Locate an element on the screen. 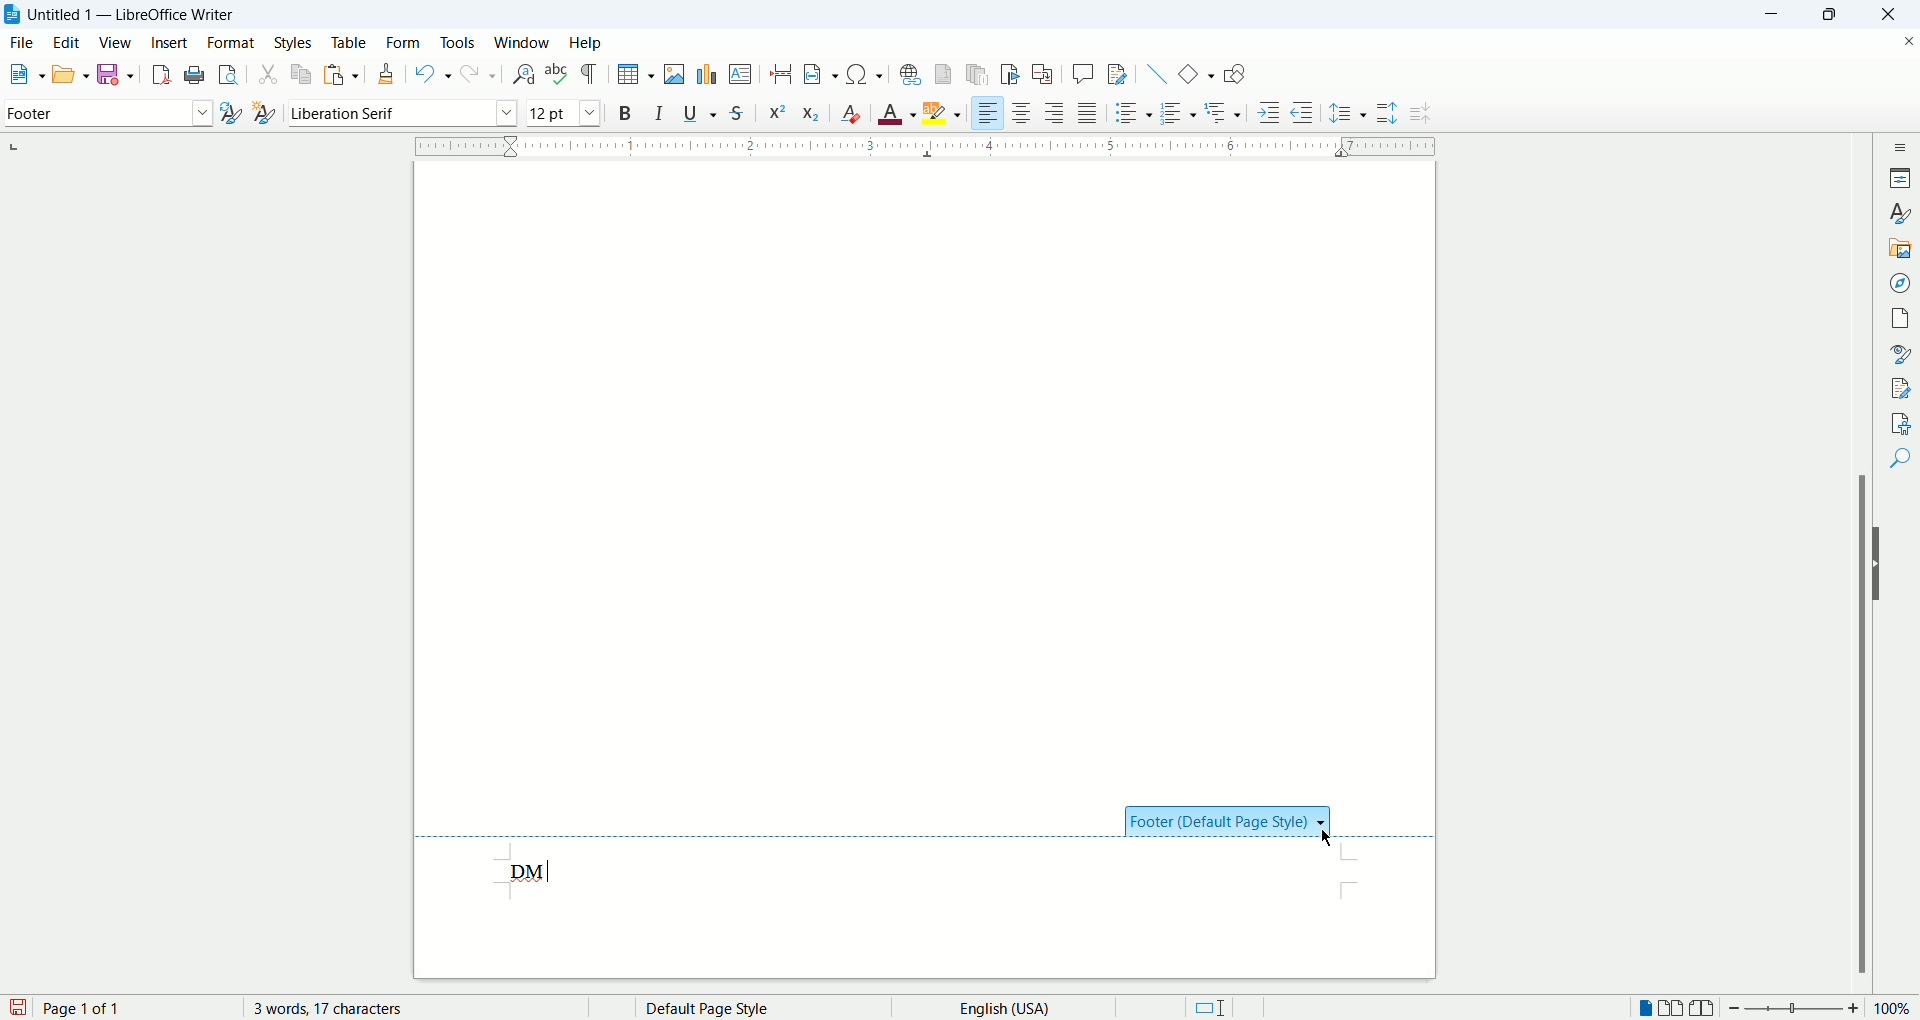  page style is located at coordinates (745, 1008).